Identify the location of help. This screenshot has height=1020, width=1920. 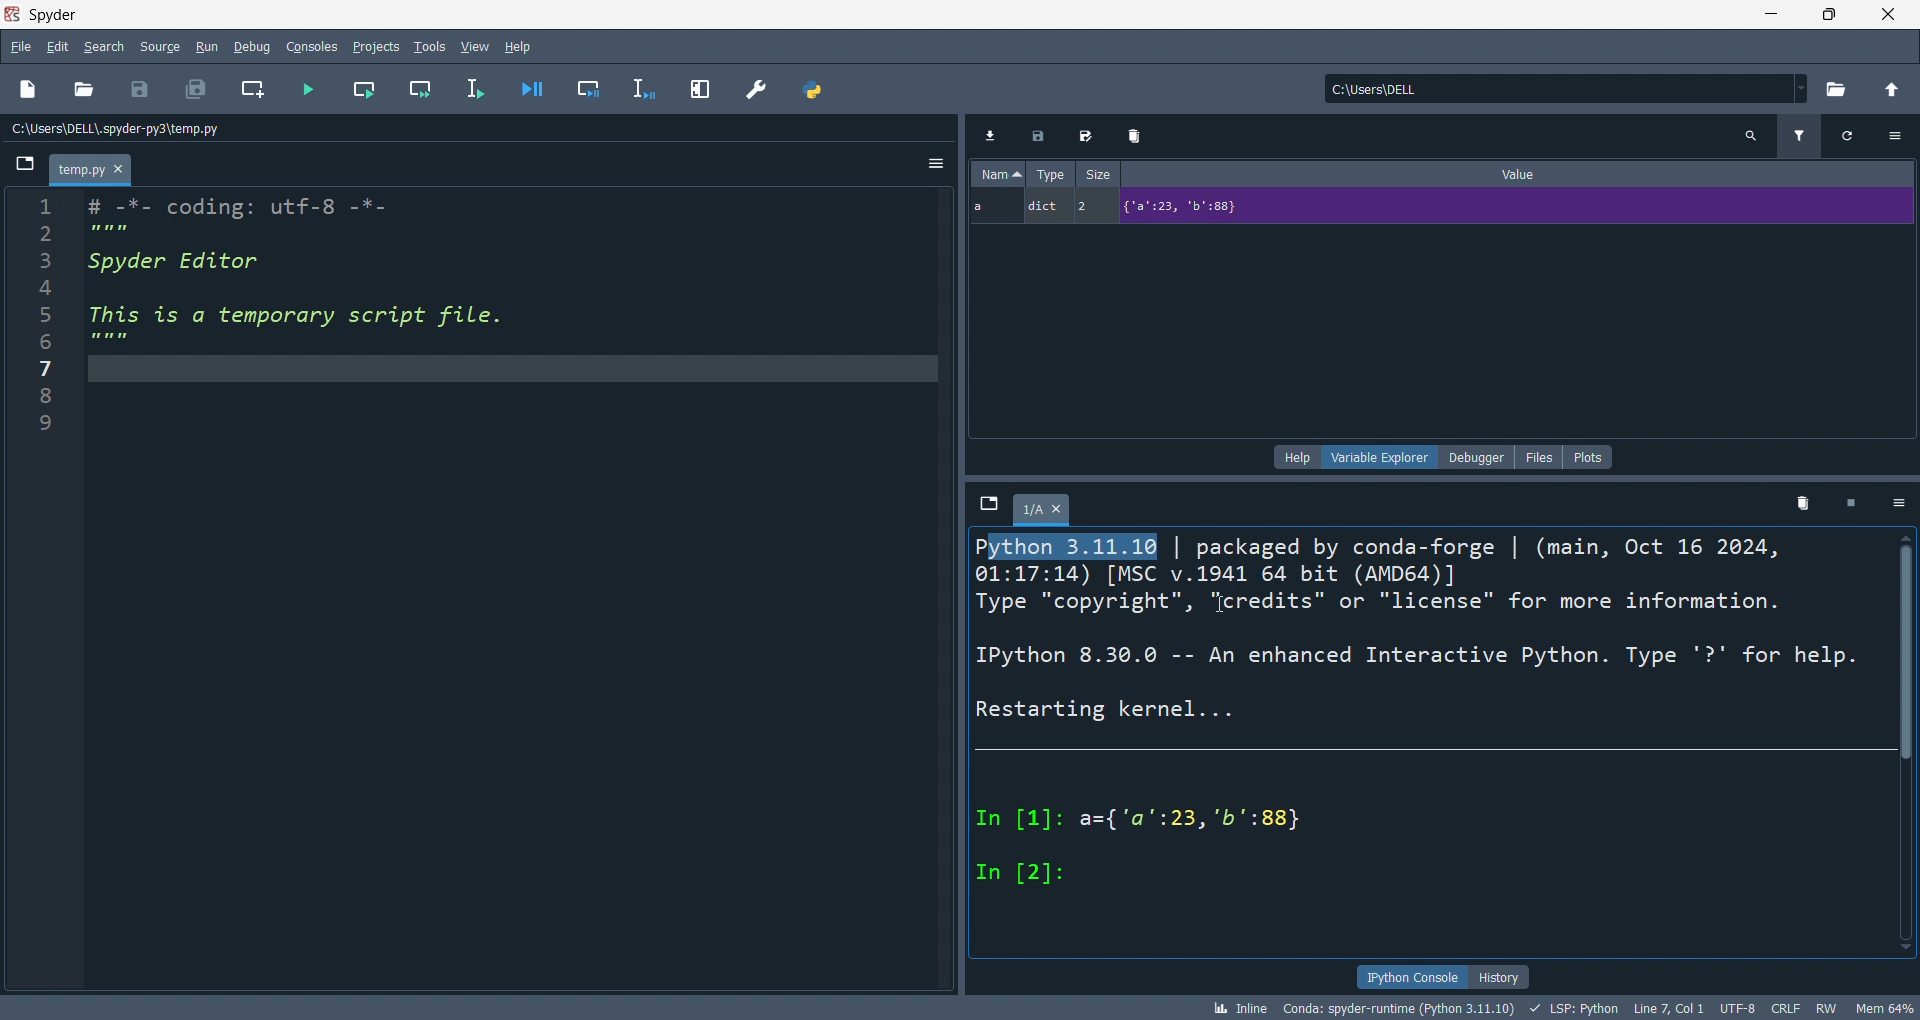
(1295, 458).